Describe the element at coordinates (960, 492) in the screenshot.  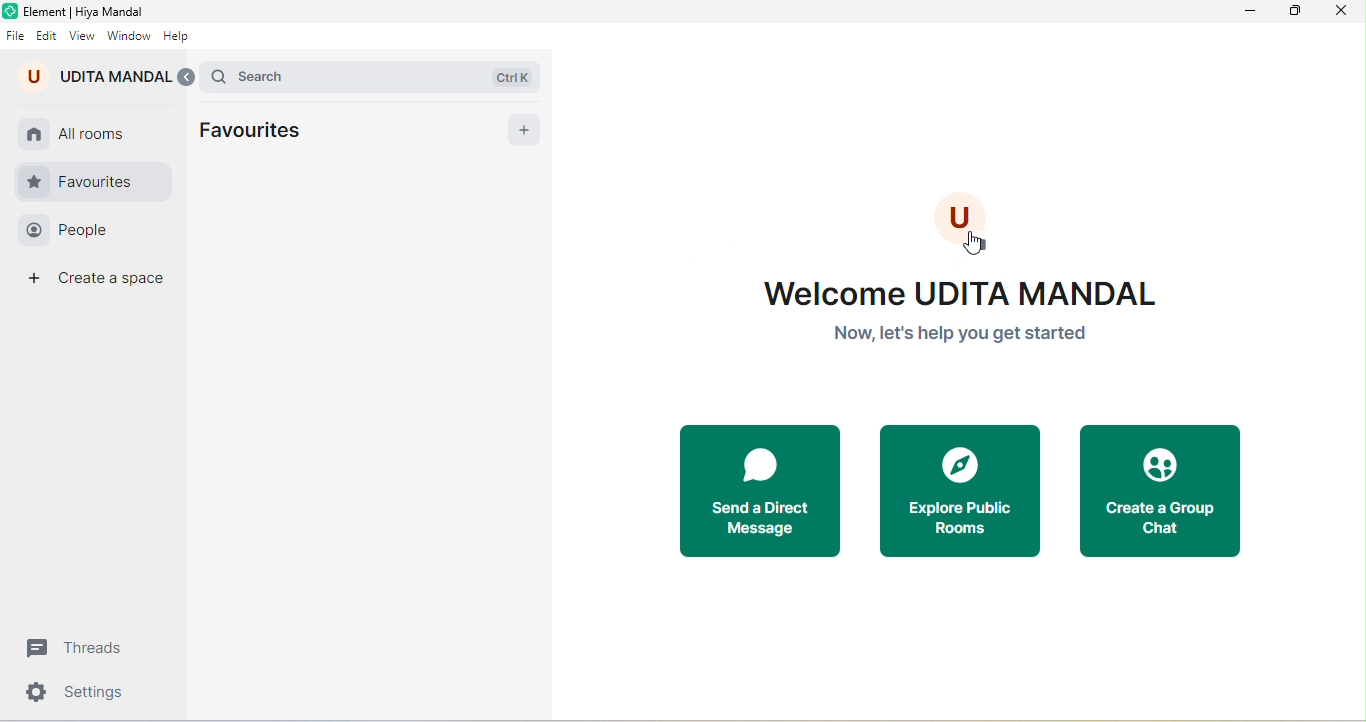
I see `explore public rooms` at that location.